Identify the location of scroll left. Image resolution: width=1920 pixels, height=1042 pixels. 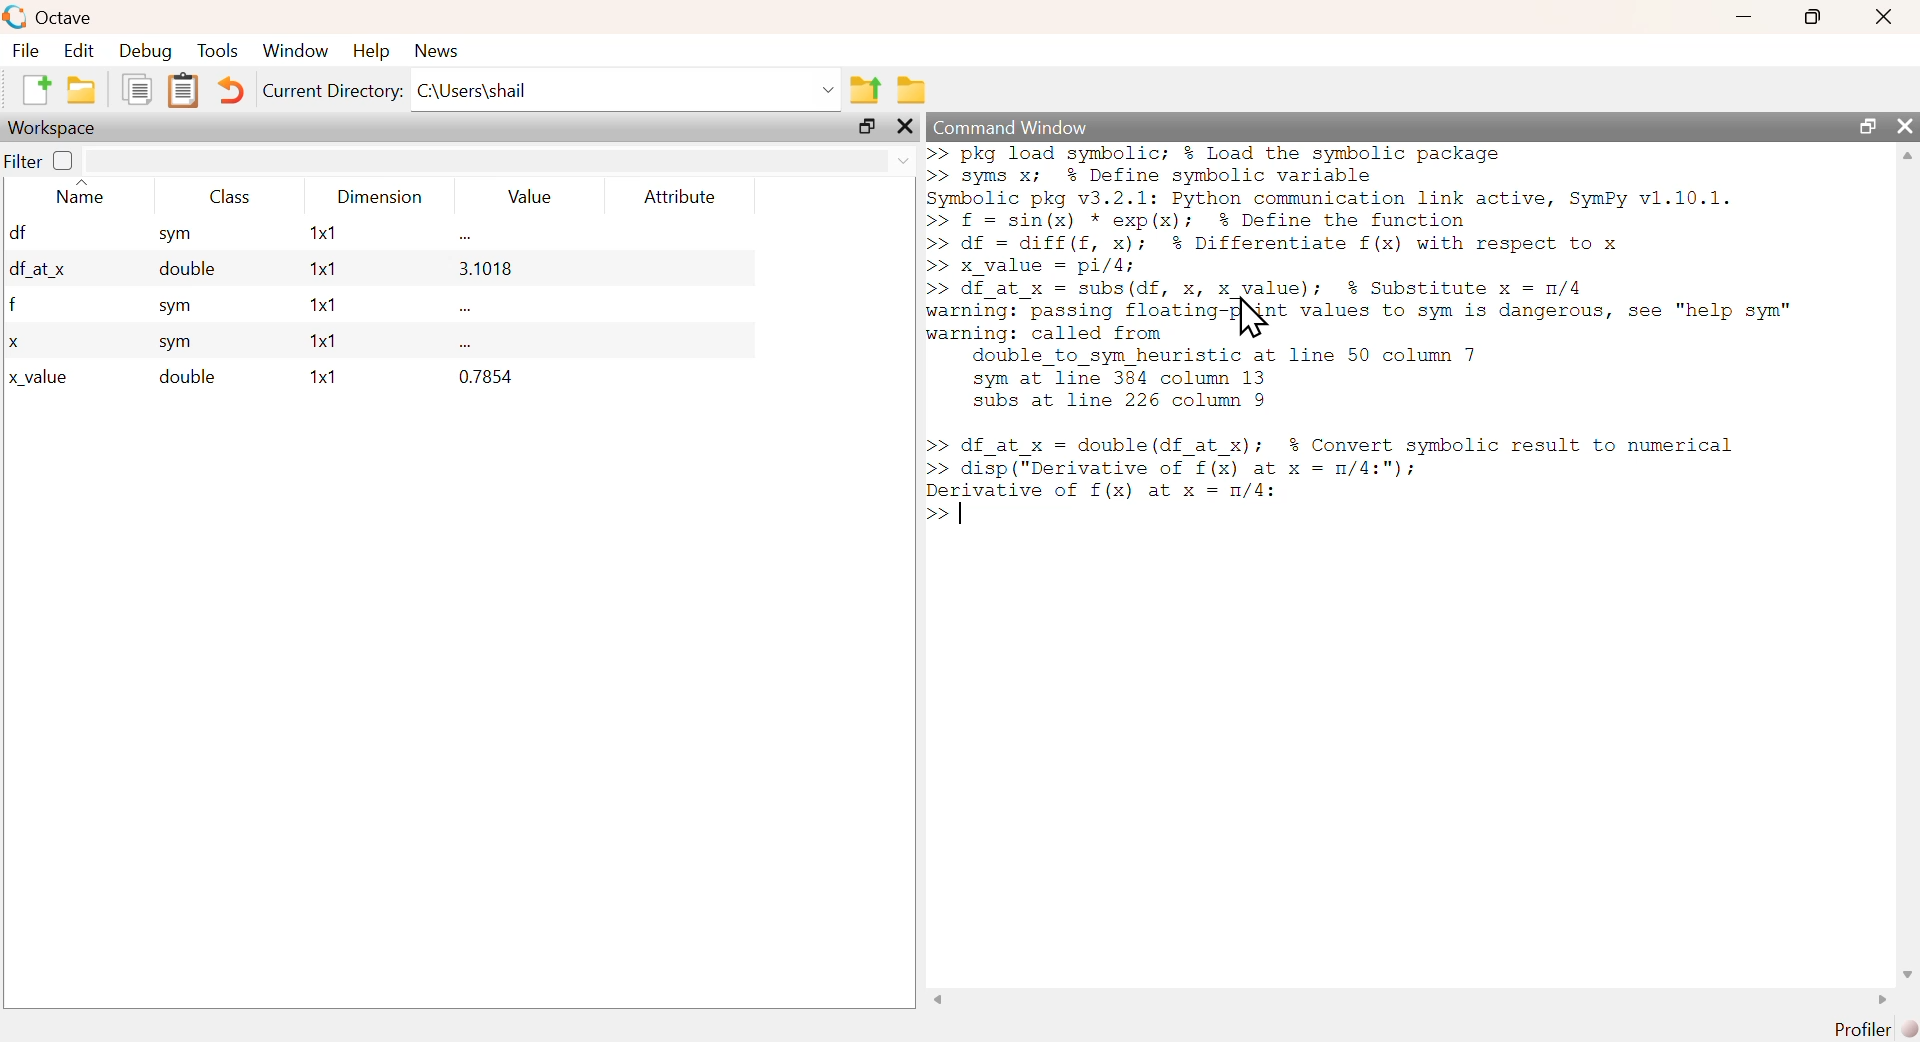
(938, 1000).